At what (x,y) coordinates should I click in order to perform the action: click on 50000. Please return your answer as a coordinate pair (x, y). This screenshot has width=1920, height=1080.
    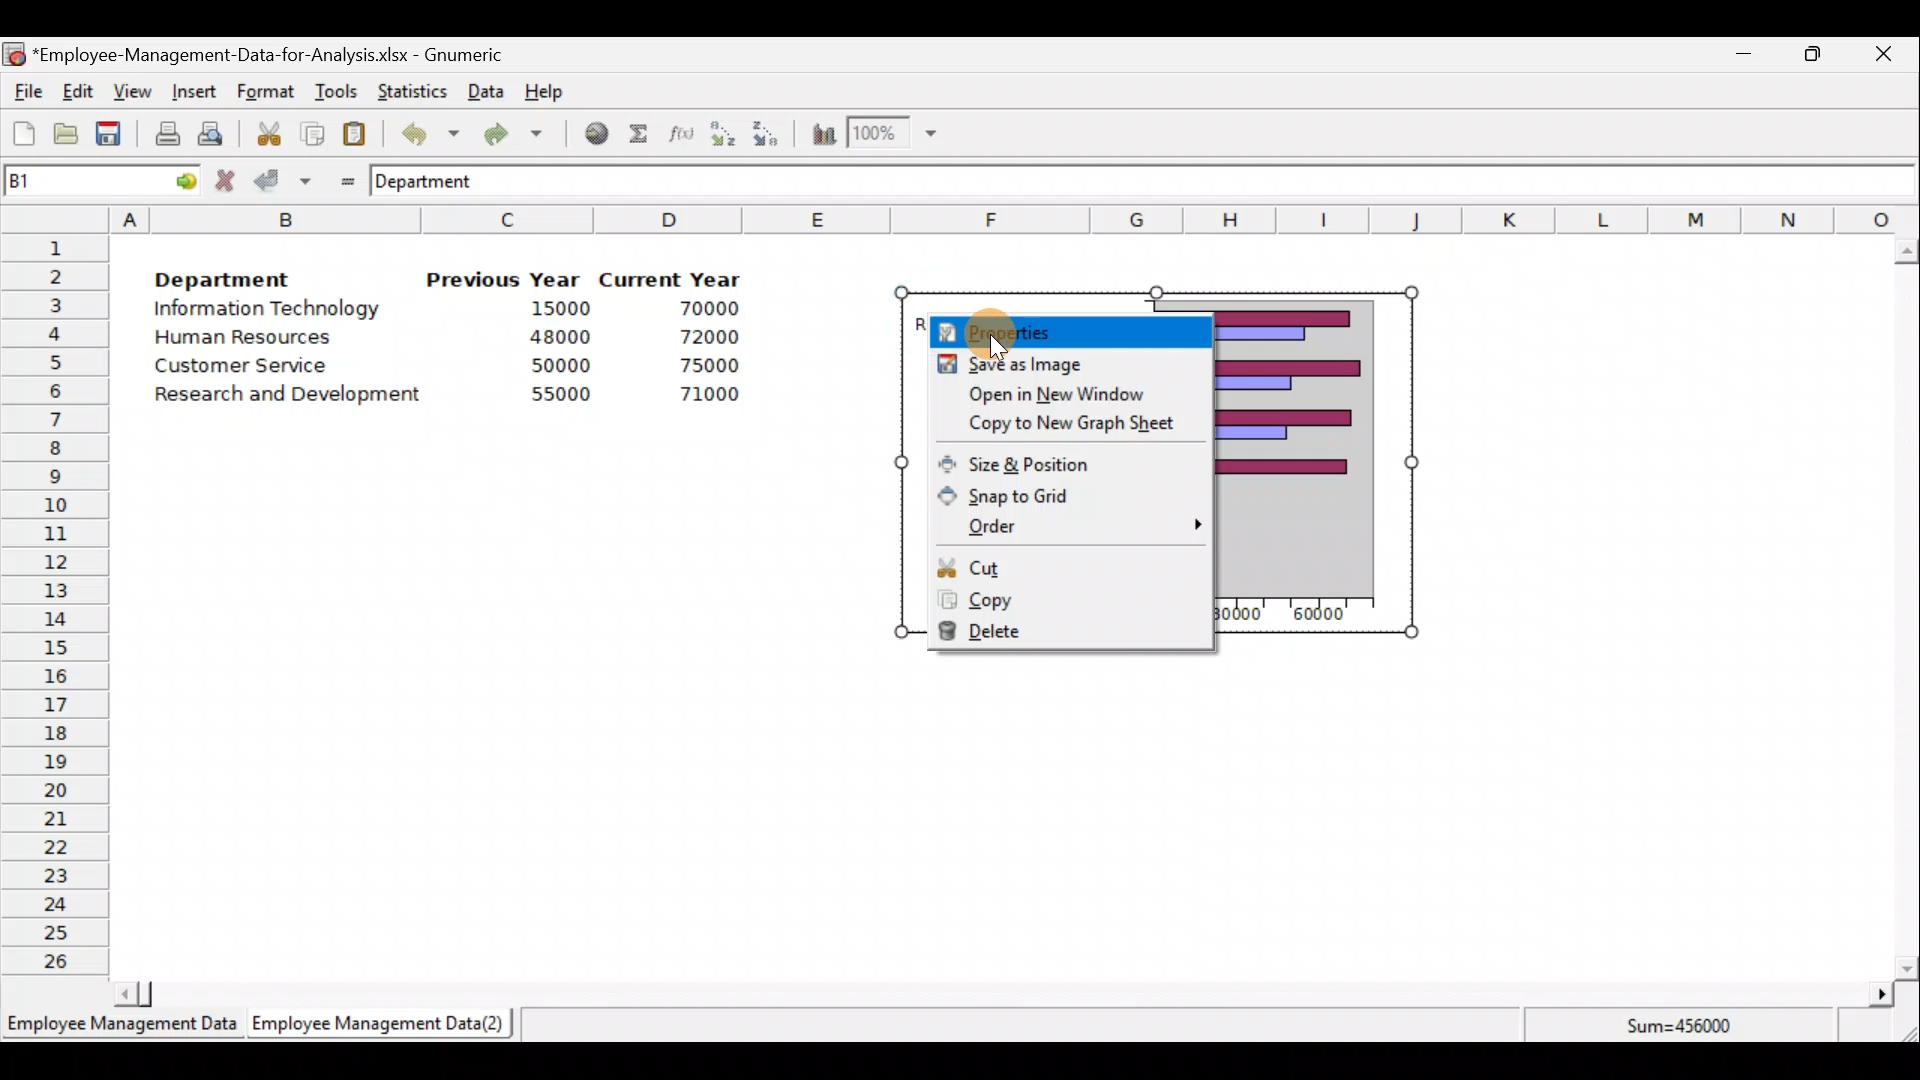
    Looking at the image, I should click on (566, 365).